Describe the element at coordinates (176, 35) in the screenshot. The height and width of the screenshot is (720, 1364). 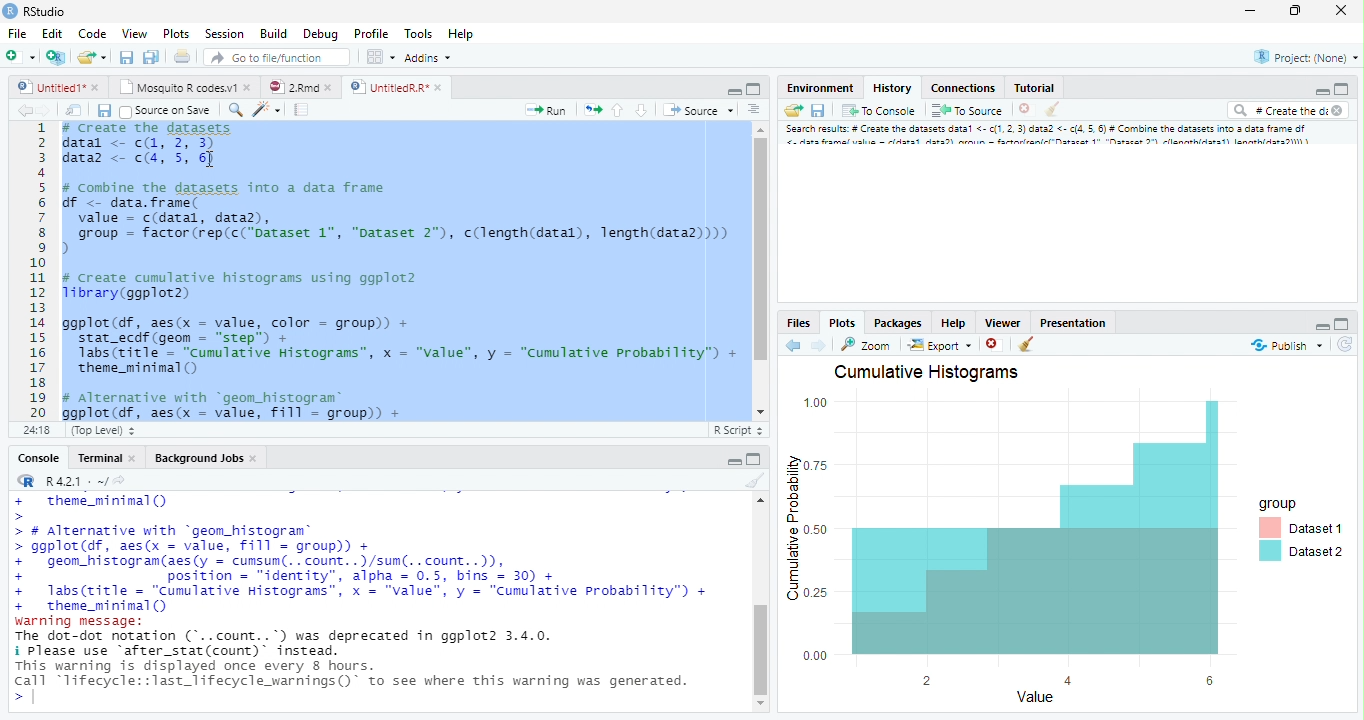
I see `Plots` at that location.